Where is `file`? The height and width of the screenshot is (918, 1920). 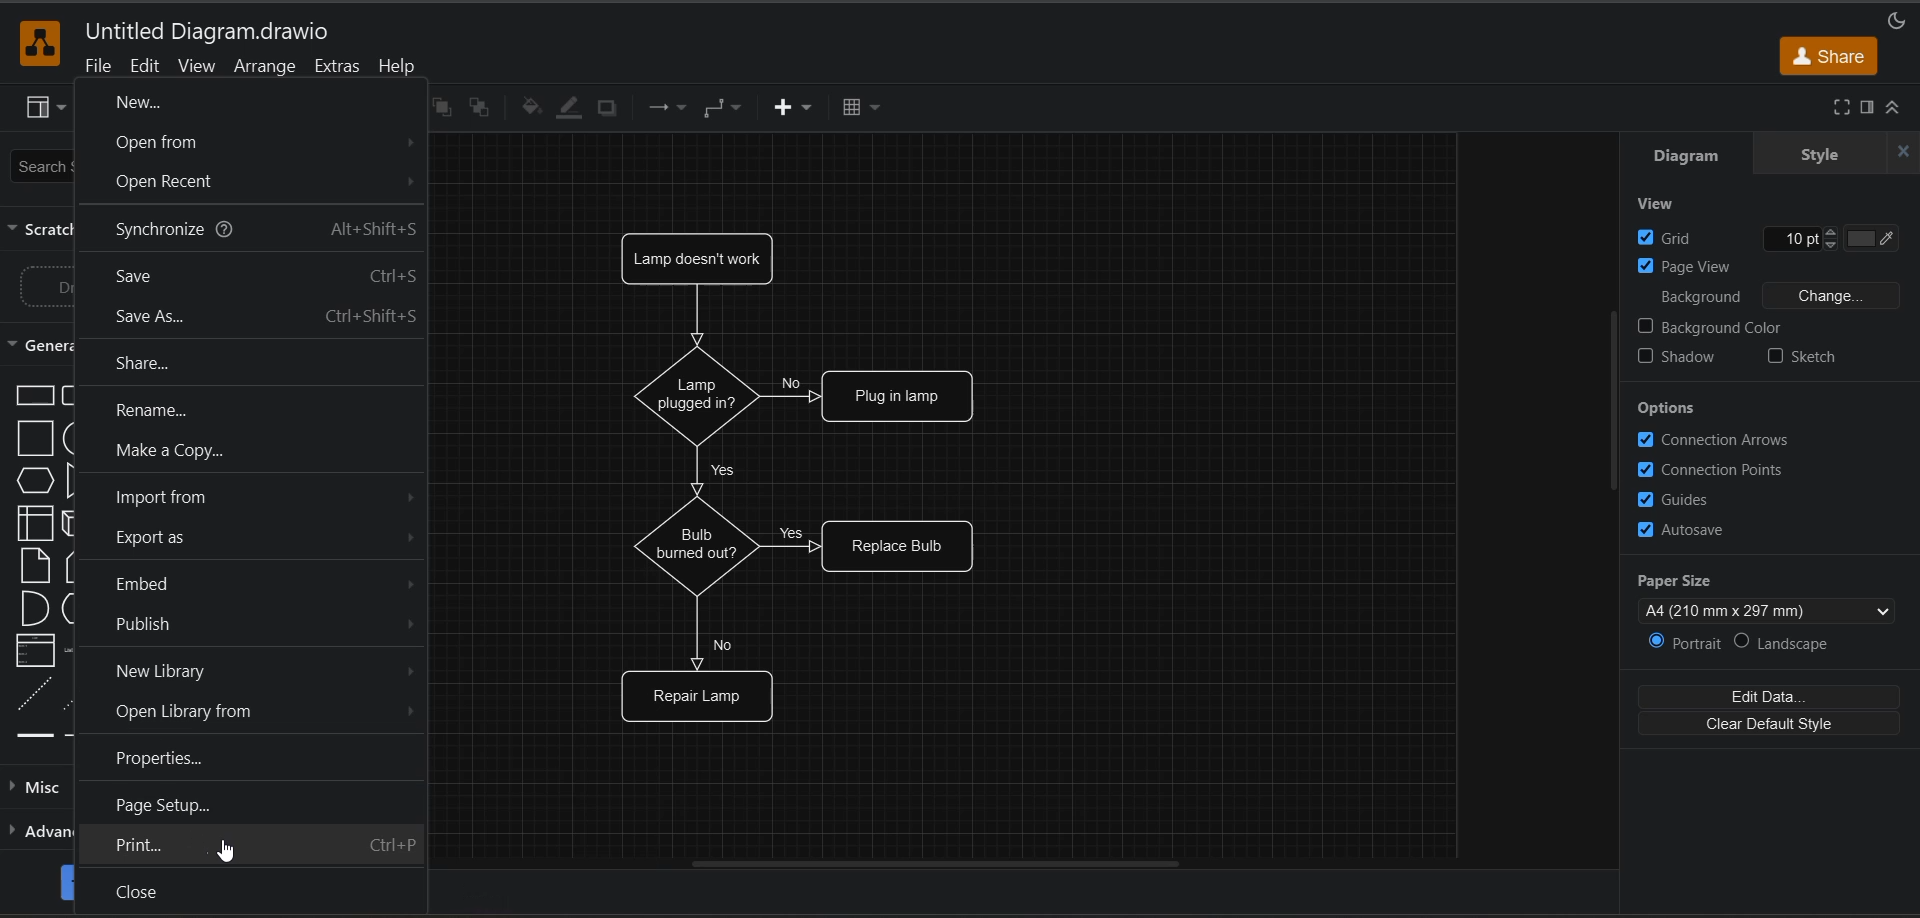 file is located at coordinates (91, 67).